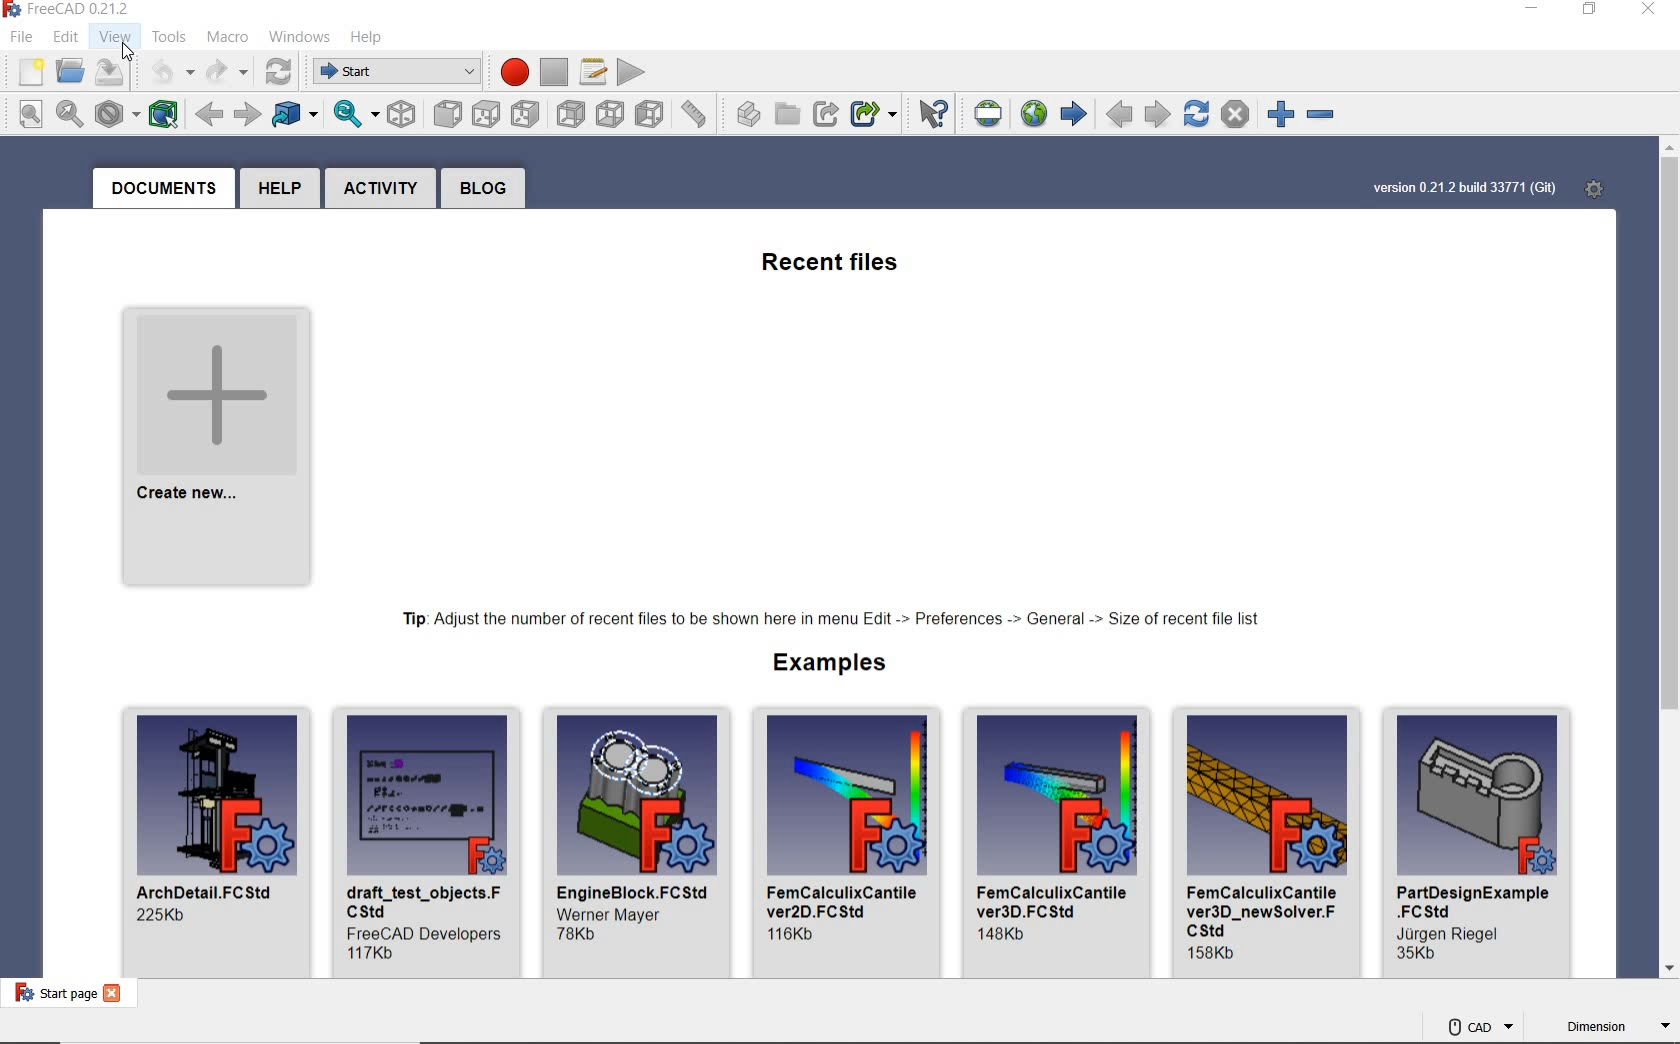 The width and height of the screenshot is (1680, 1044). I want to click on cursor, so click(129, 54).